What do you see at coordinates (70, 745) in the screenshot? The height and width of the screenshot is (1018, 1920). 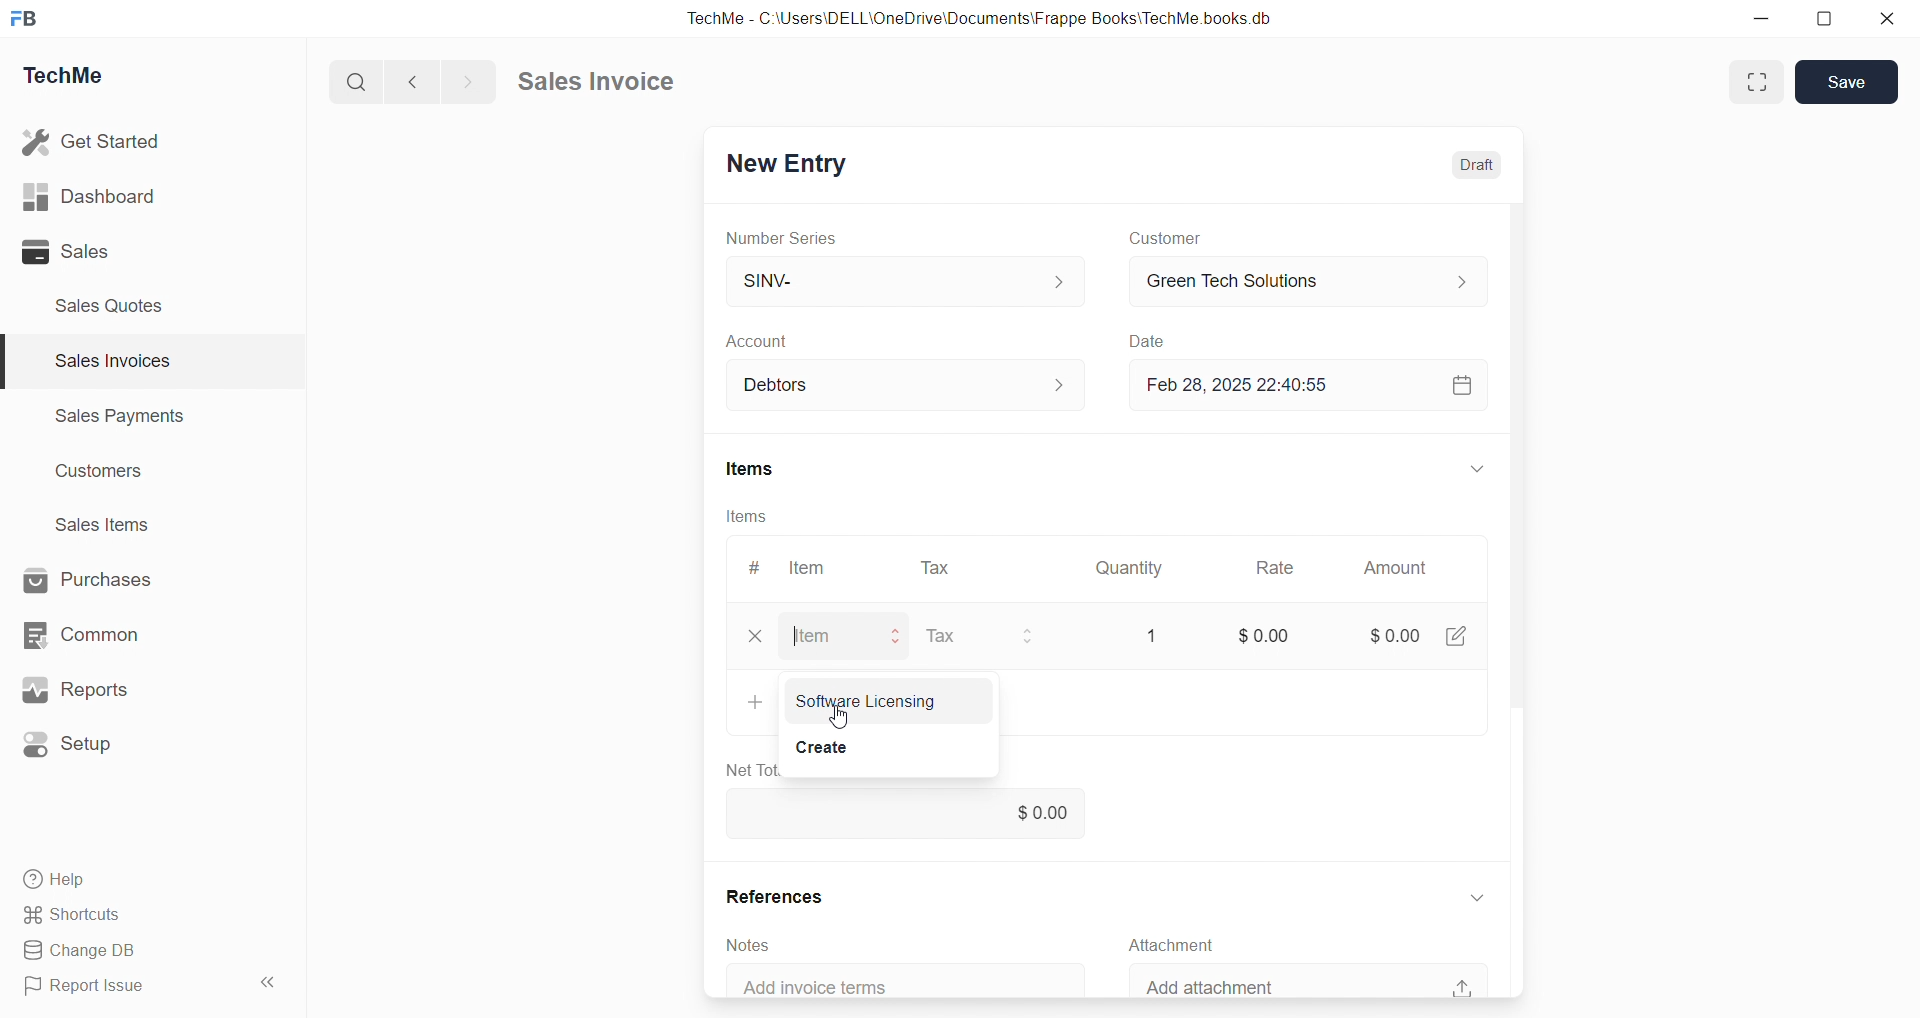 I see `Setup` at bounding box center [70, 745].